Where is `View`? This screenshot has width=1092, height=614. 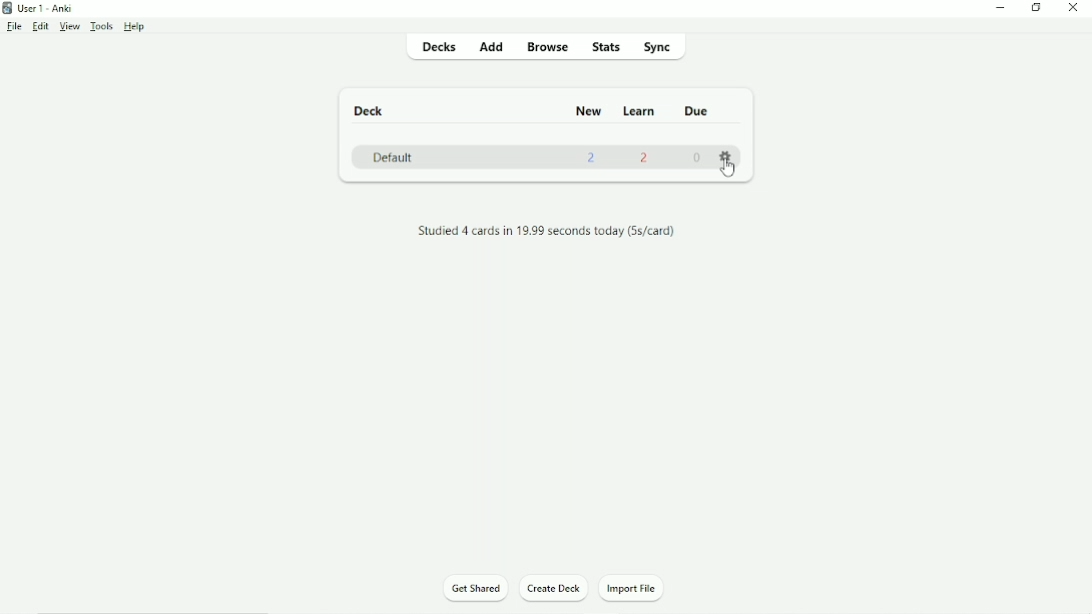 View is located at coordinates (71, 27).